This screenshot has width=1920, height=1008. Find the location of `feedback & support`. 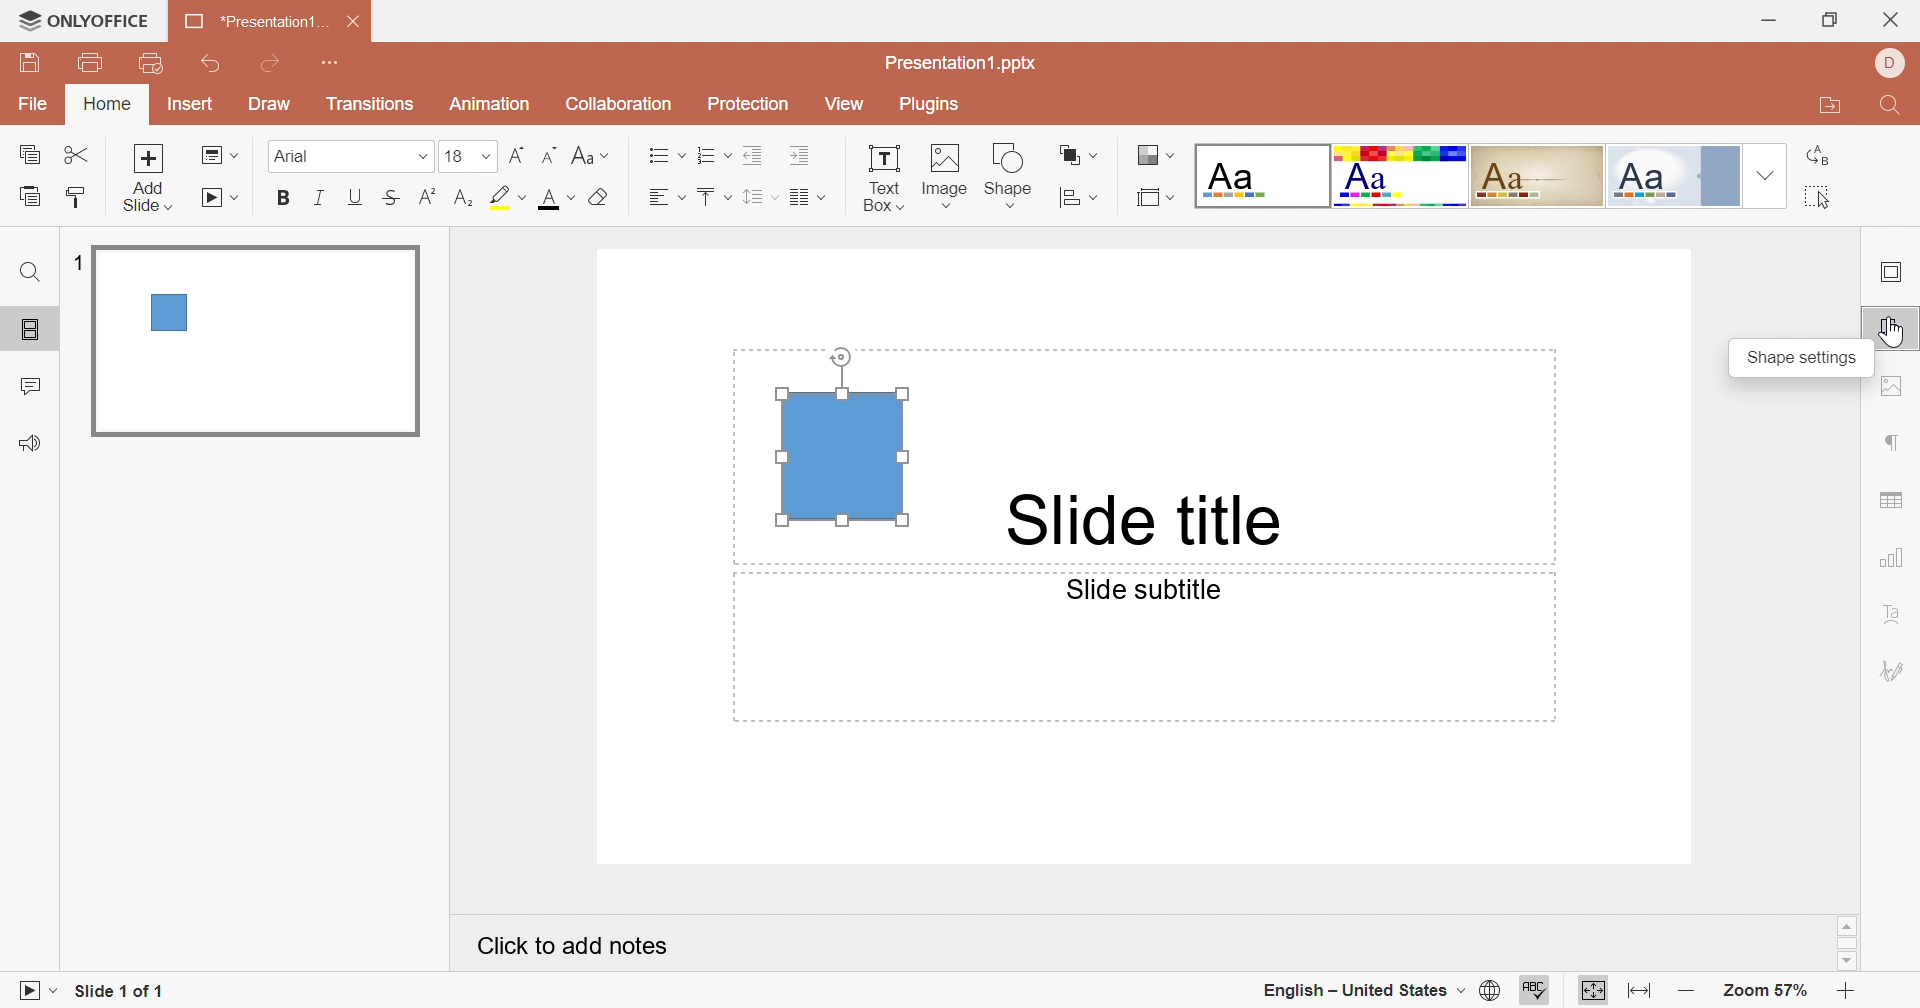

feedback & support is located at coordinates (29, 442).